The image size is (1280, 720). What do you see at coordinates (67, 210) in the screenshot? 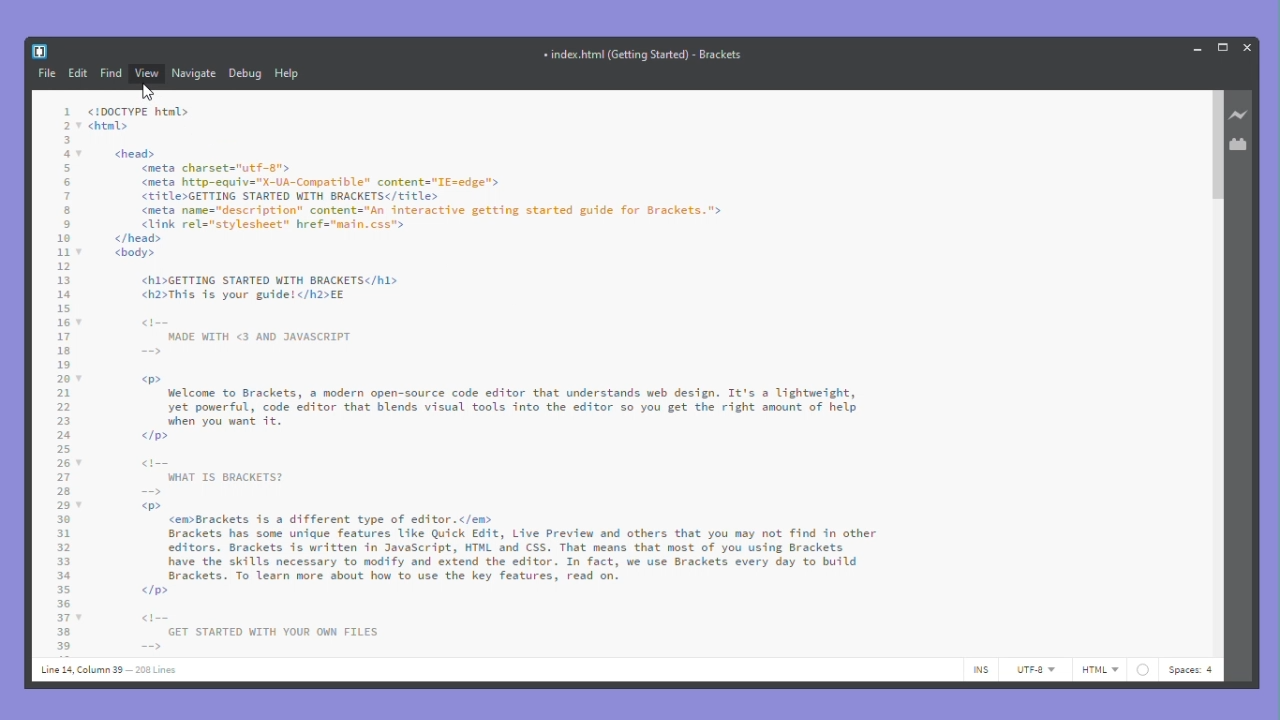
I see `8` at bounding box center [67, 210].